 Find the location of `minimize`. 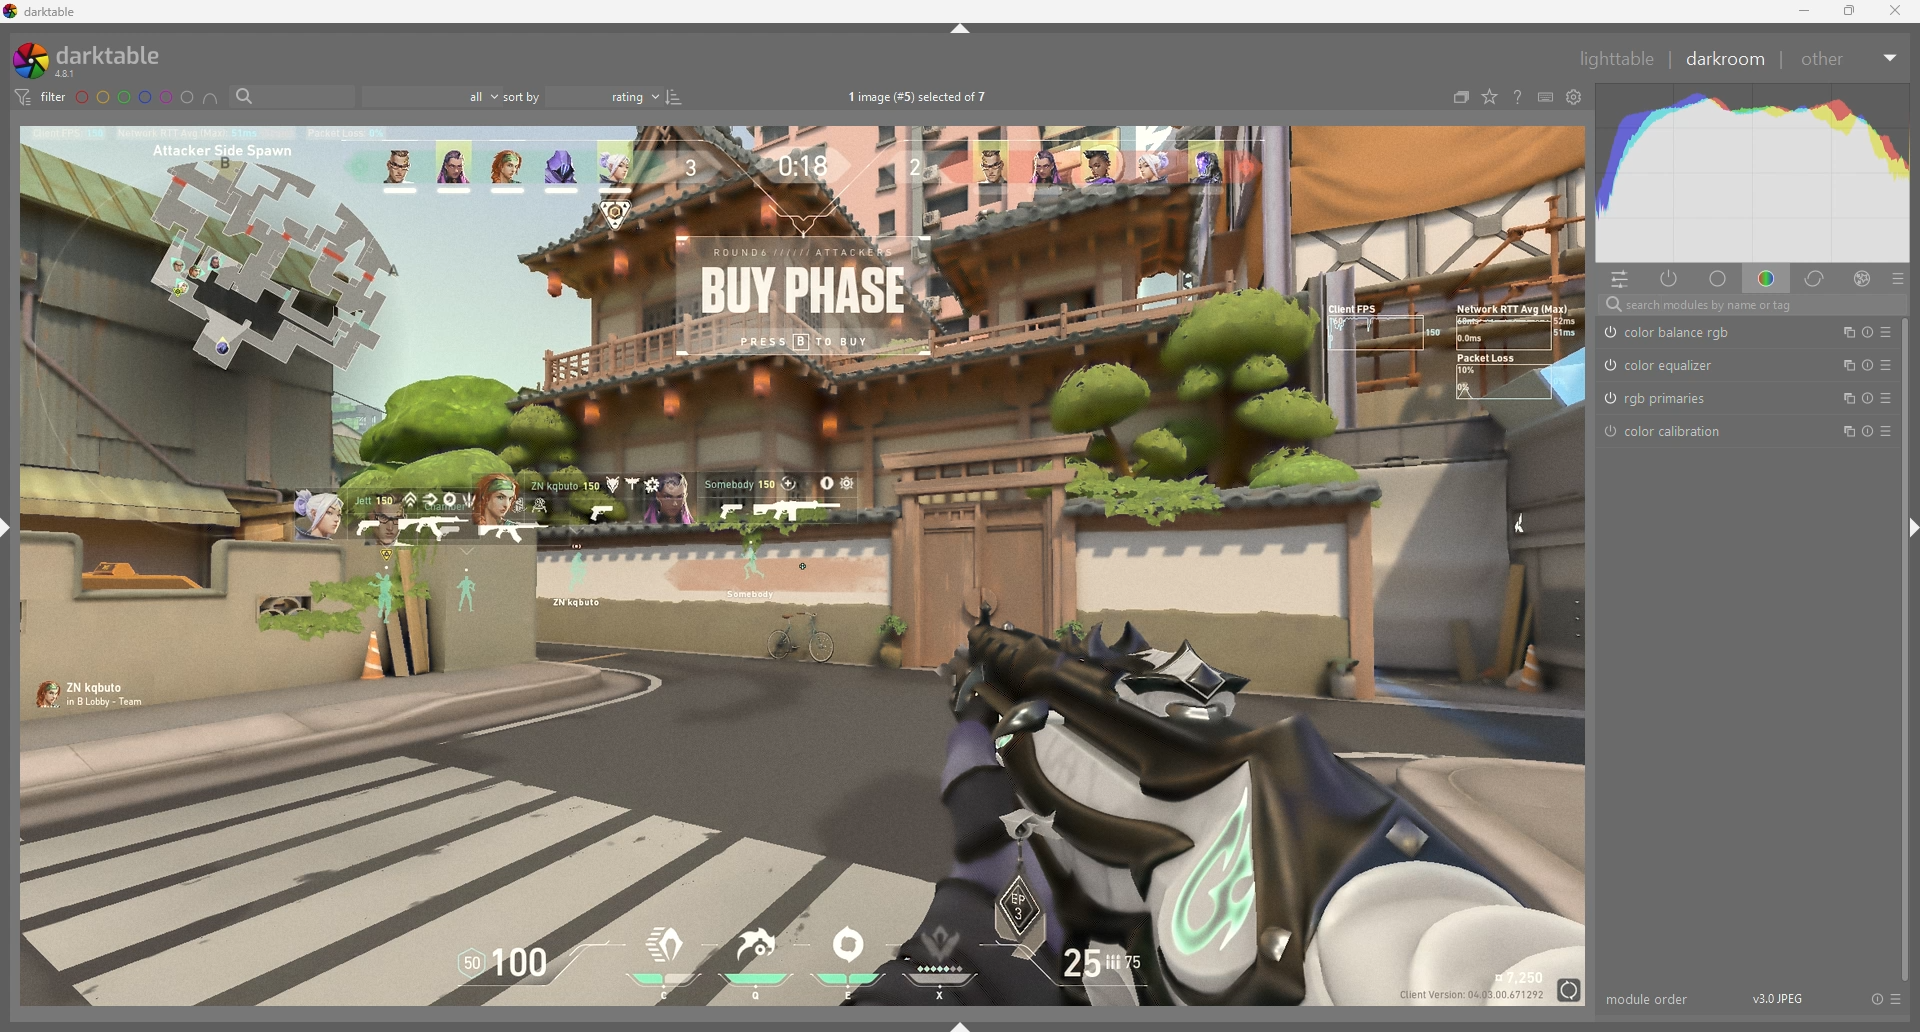

minimize is located at coordinates (1804, 10).